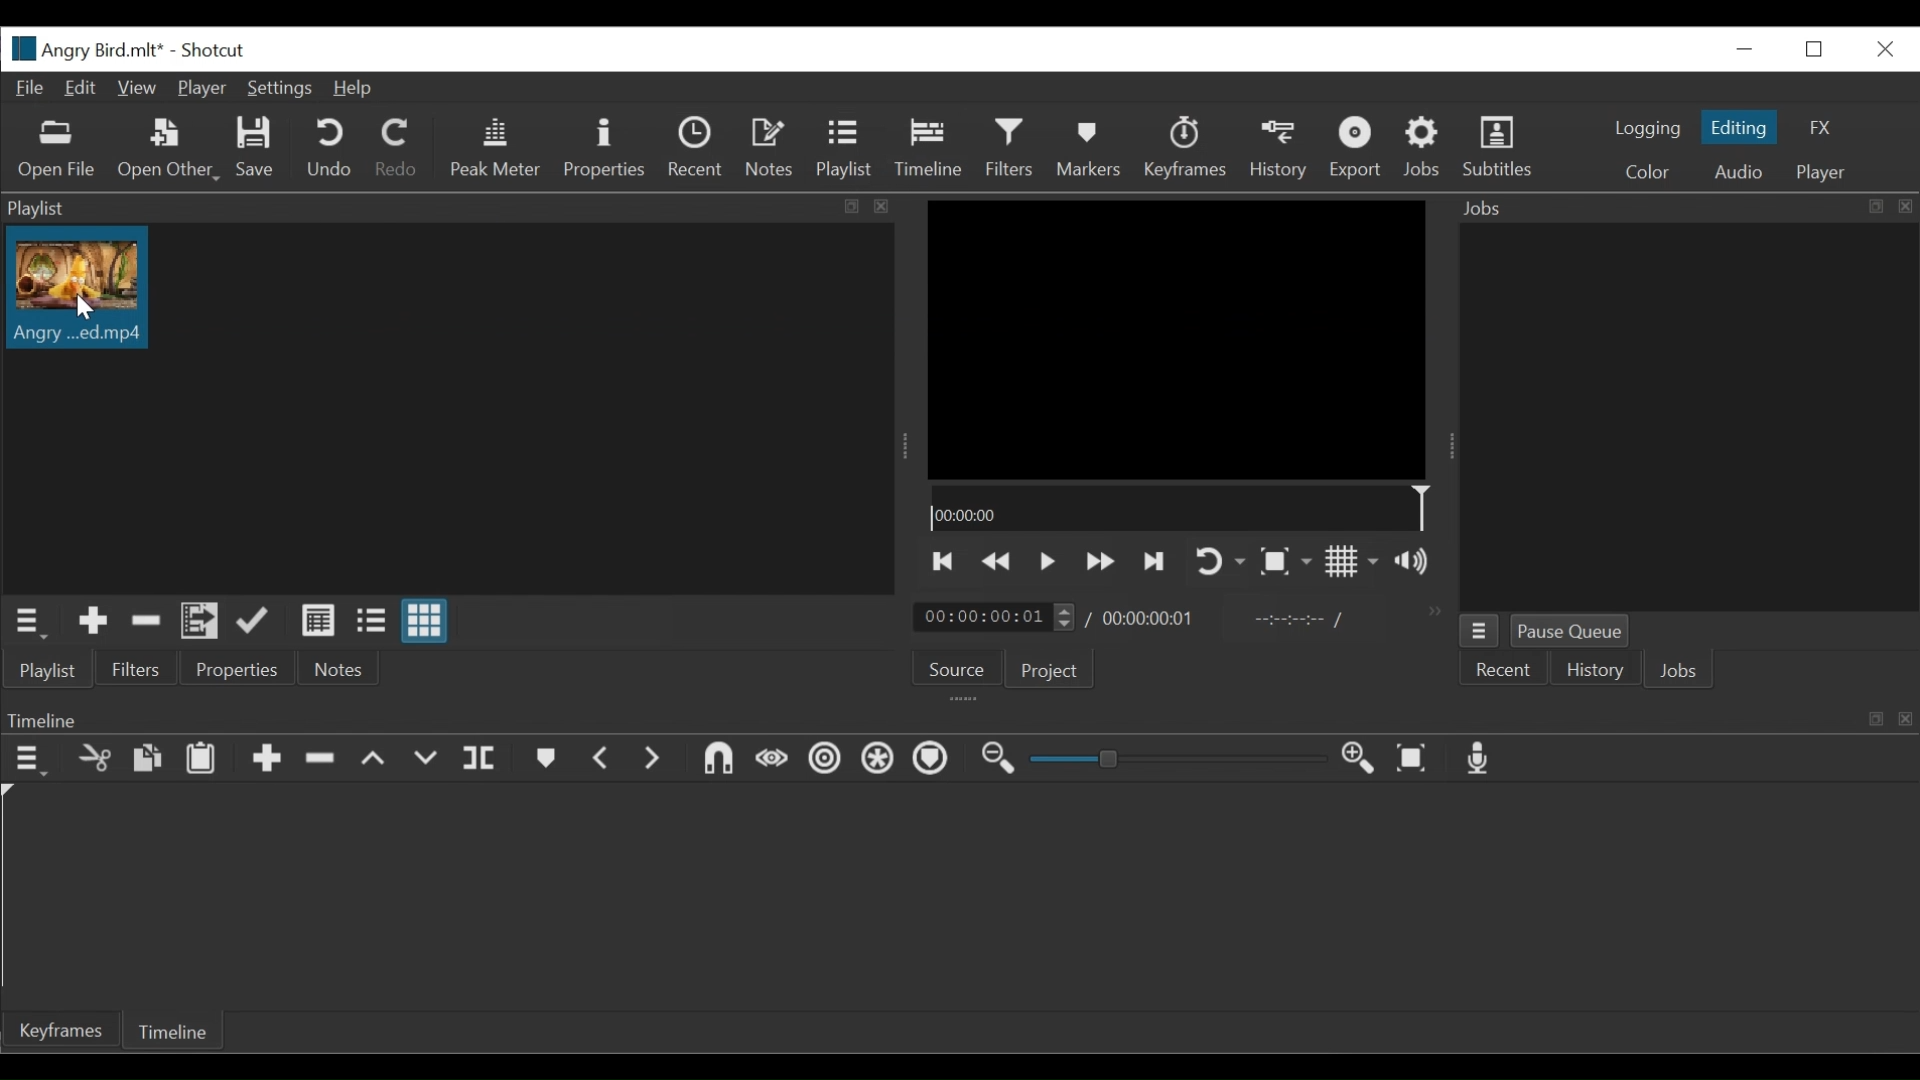 The width and height of the screenshot is (1920, 1080). Describe the element at coordinates (698, 148) in the screenshot. I see `Recent` at that location.